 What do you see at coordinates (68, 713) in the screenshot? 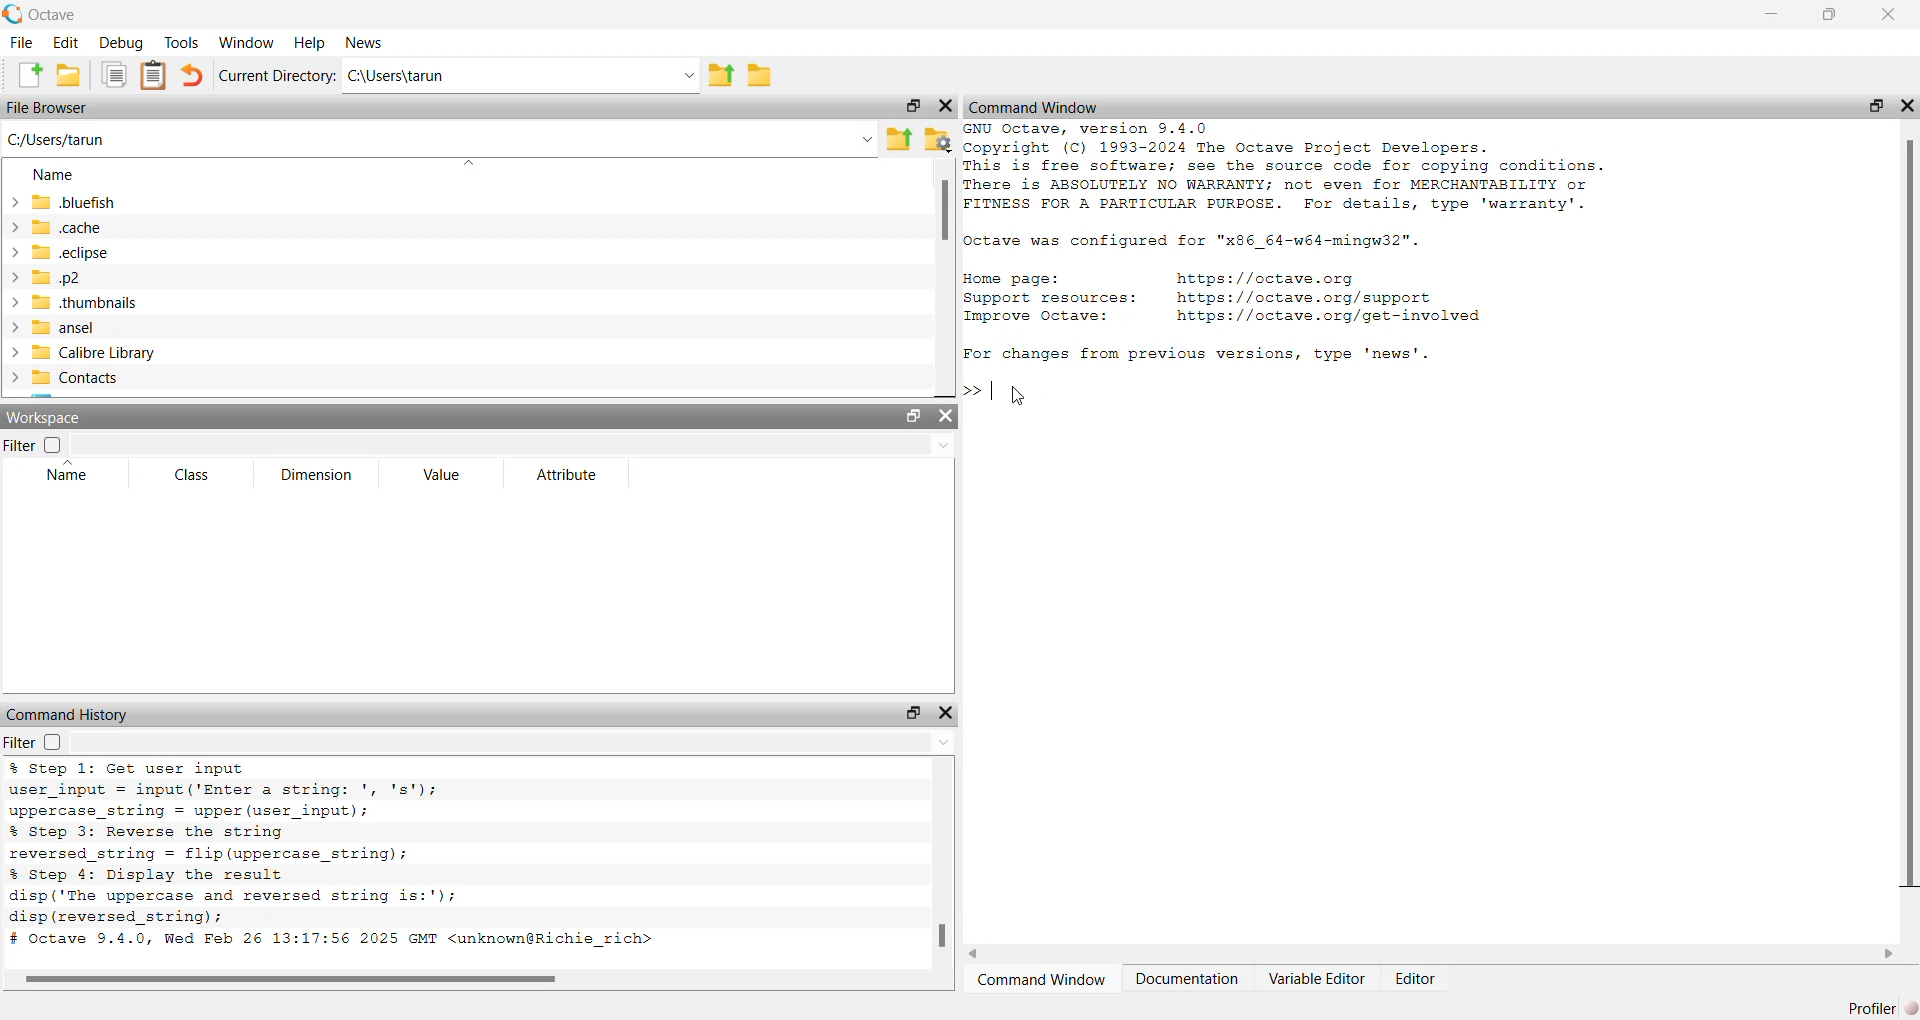
I see `command history` at bounding box center [68, 713].